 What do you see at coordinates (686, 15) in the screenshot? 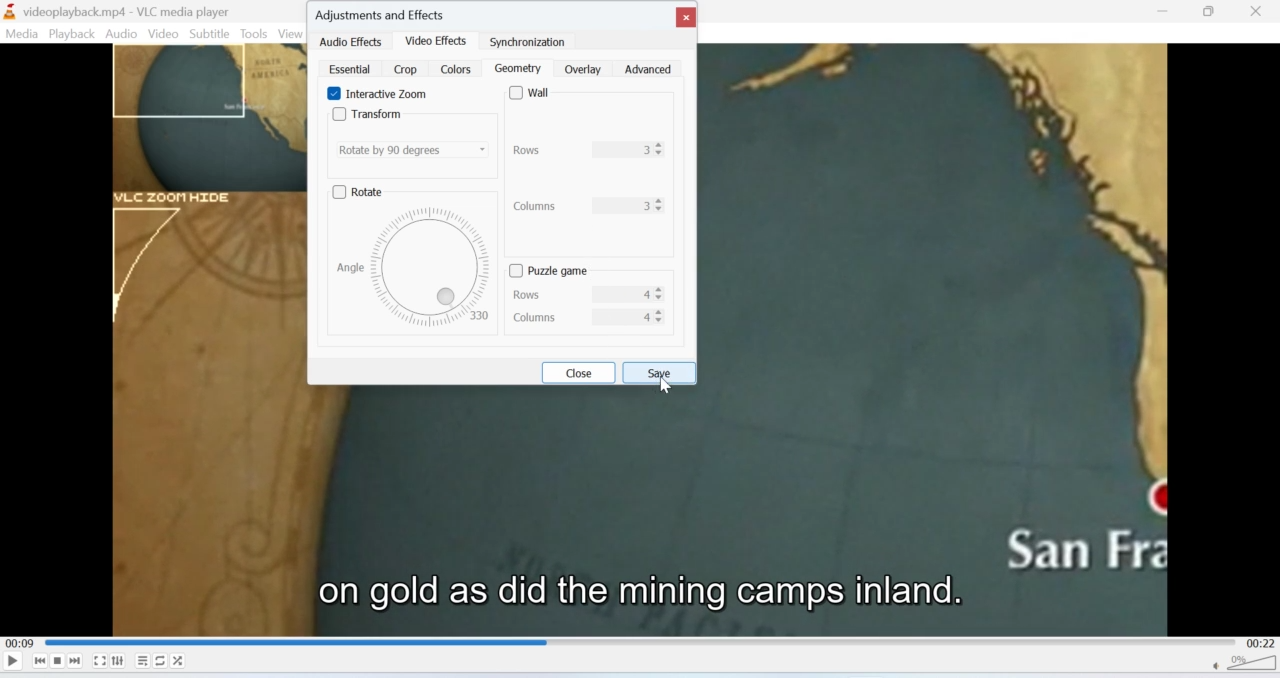
I see `close` at bounding box center [686, 15].